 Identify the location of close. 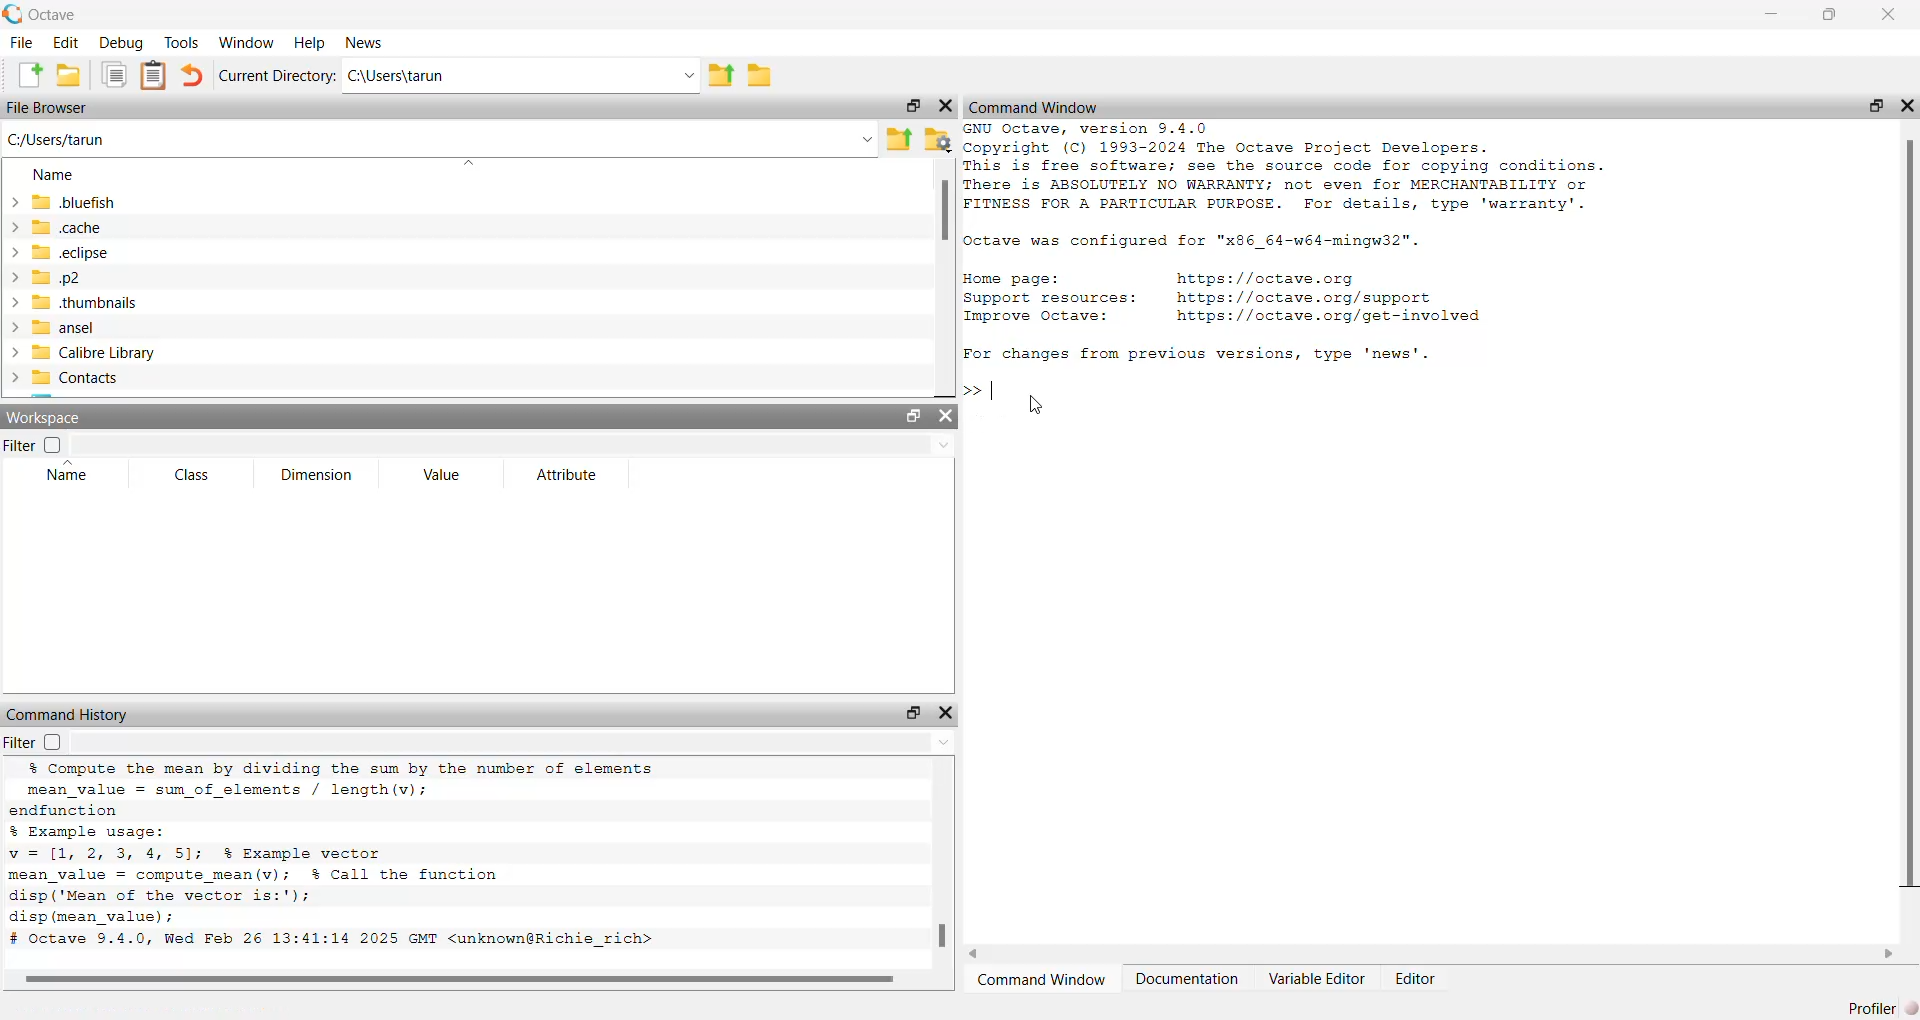
(946, 414).